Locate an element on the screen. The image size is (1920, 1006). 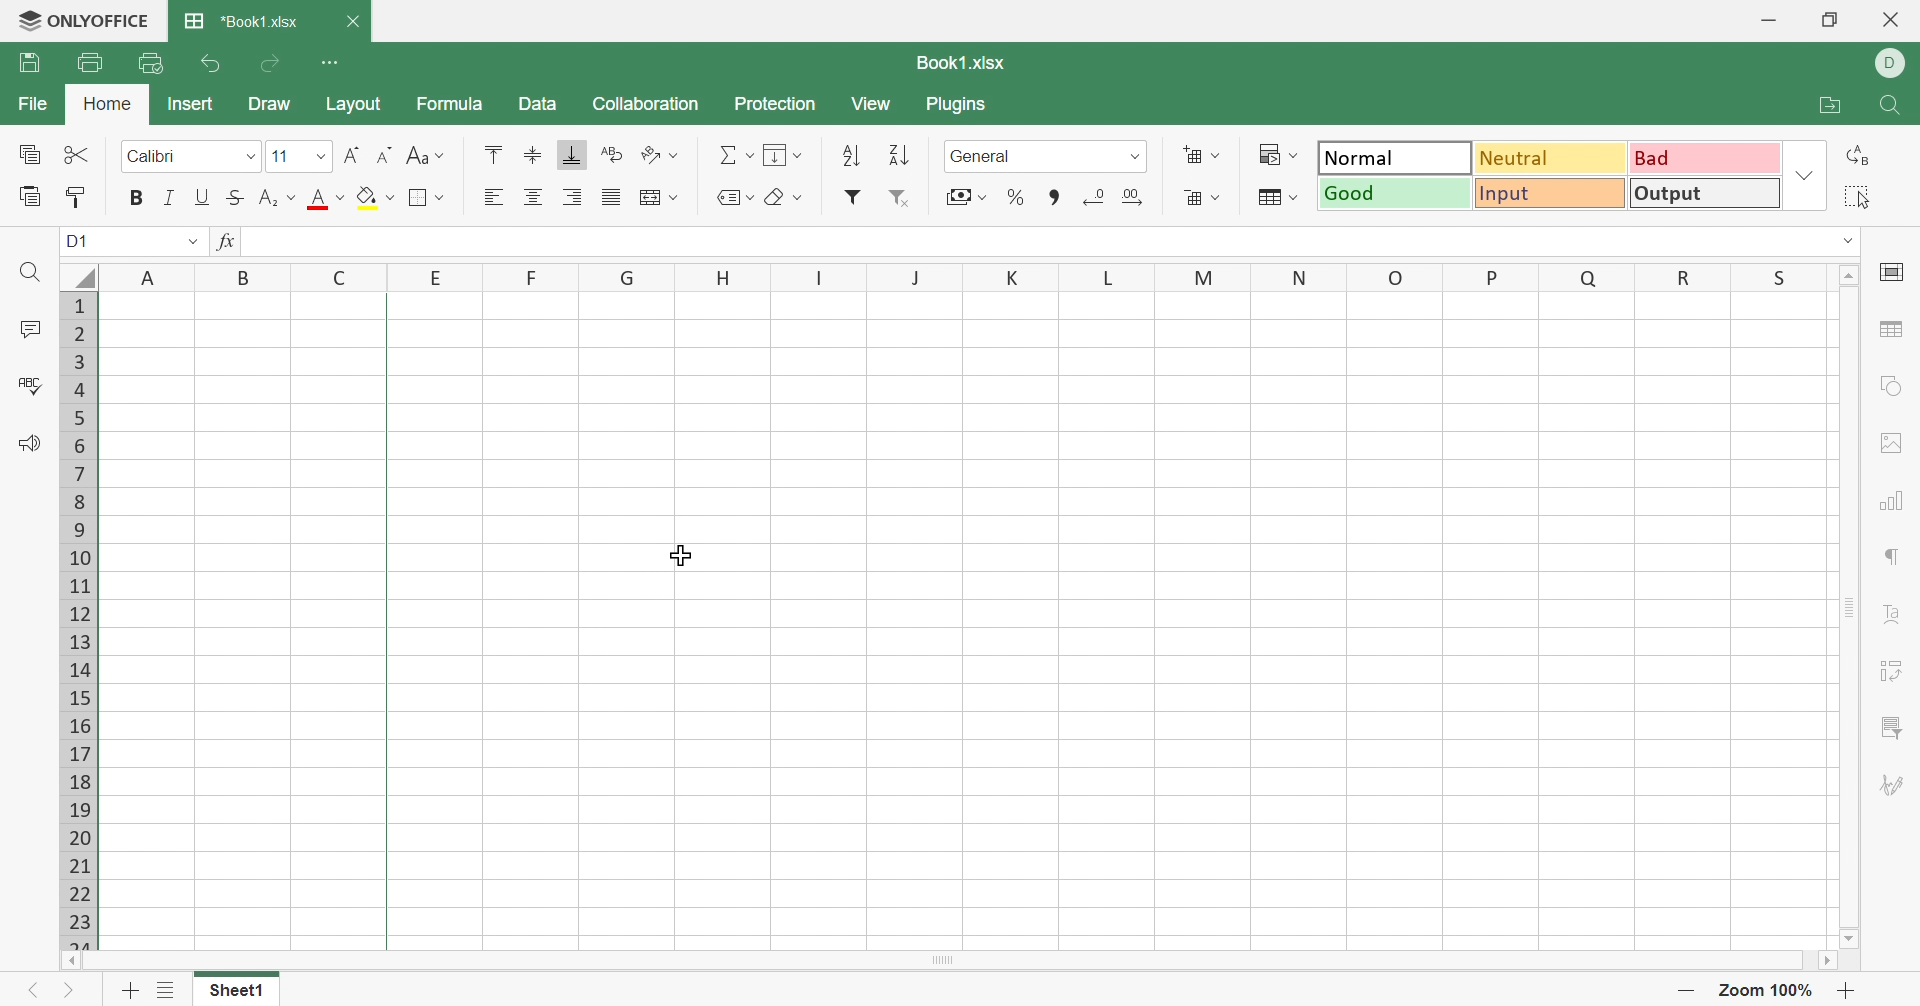
Zoom out is located at coordinates (1686, 989).